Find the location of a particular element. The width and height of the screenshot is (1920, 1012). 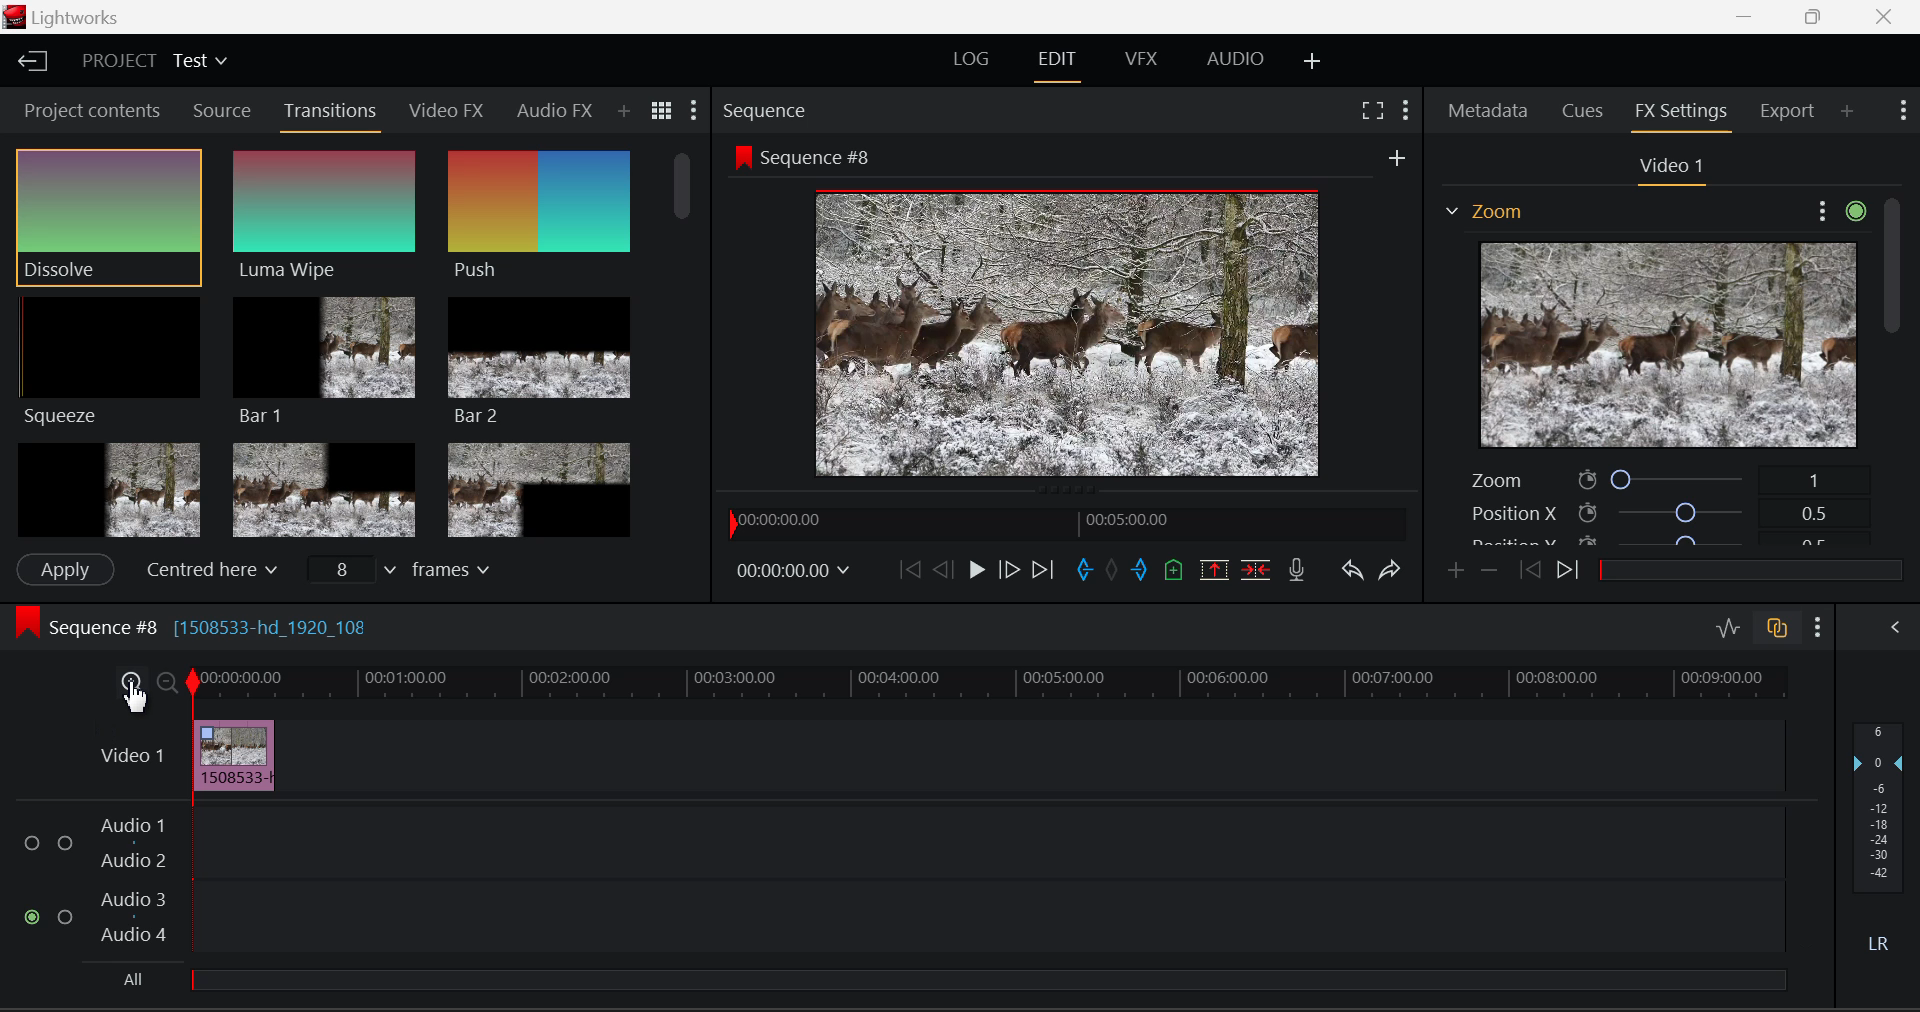

EDIT Layout Open is located at coordinates (1057, 63).